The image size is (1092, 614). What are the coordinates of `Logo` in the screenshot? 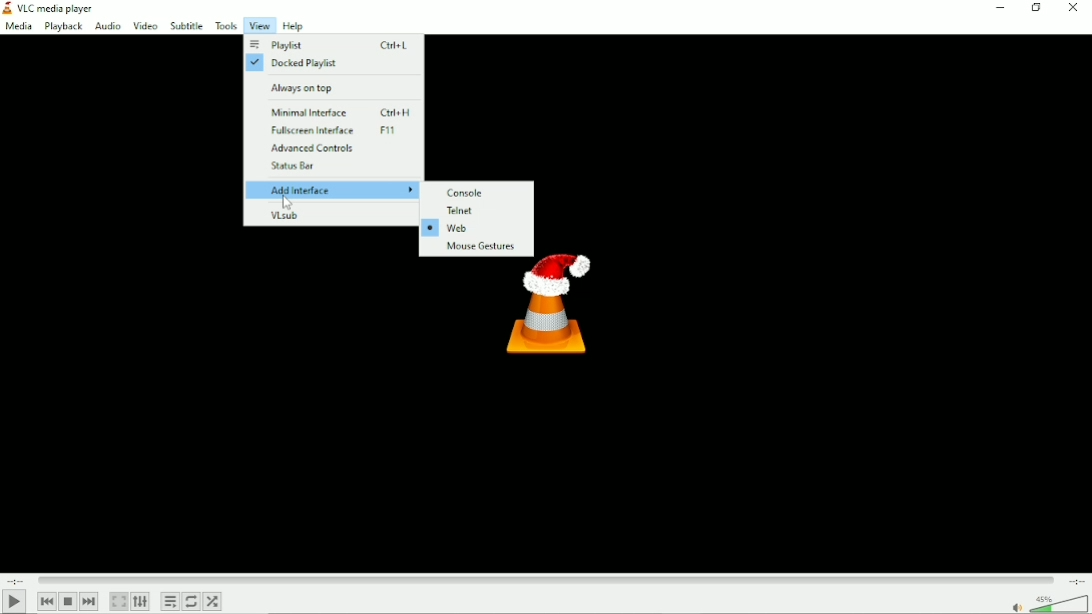 It's located at (540, 323).